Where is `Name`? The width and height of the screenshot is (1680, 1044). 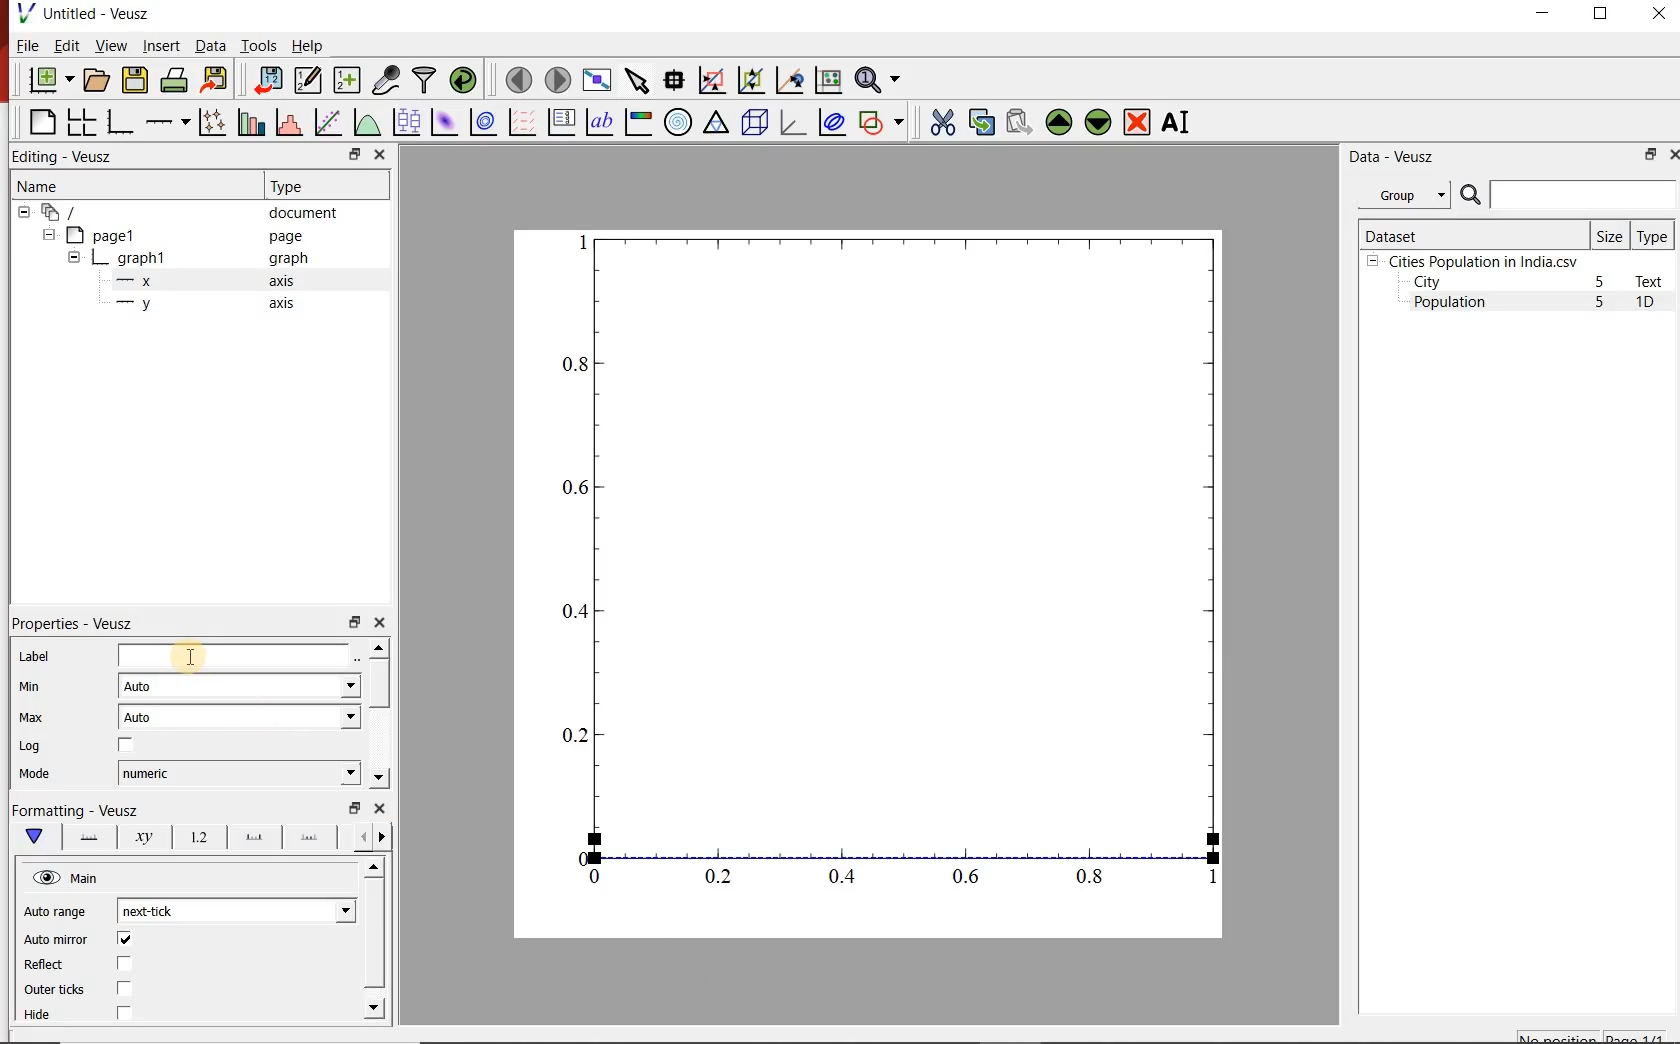 Name is located at coordinates (113, 185).